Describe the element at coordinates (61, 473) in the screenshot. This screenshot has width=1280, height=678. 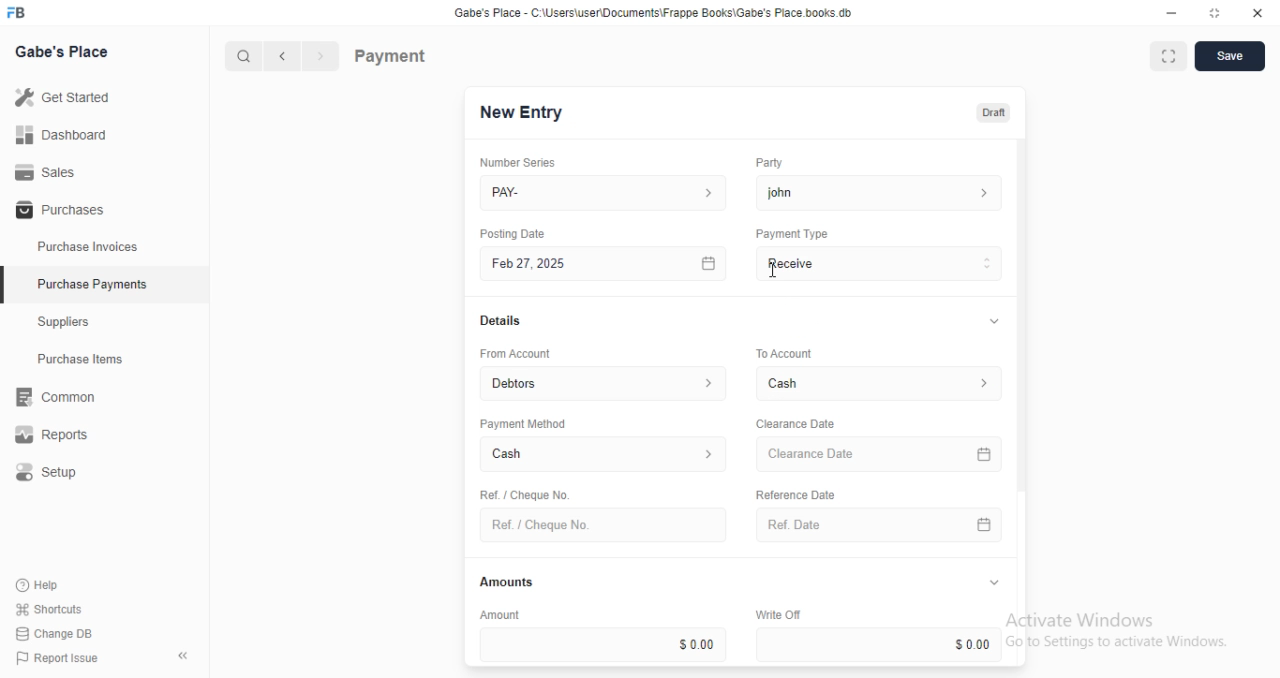
I see `Setup` at that location.